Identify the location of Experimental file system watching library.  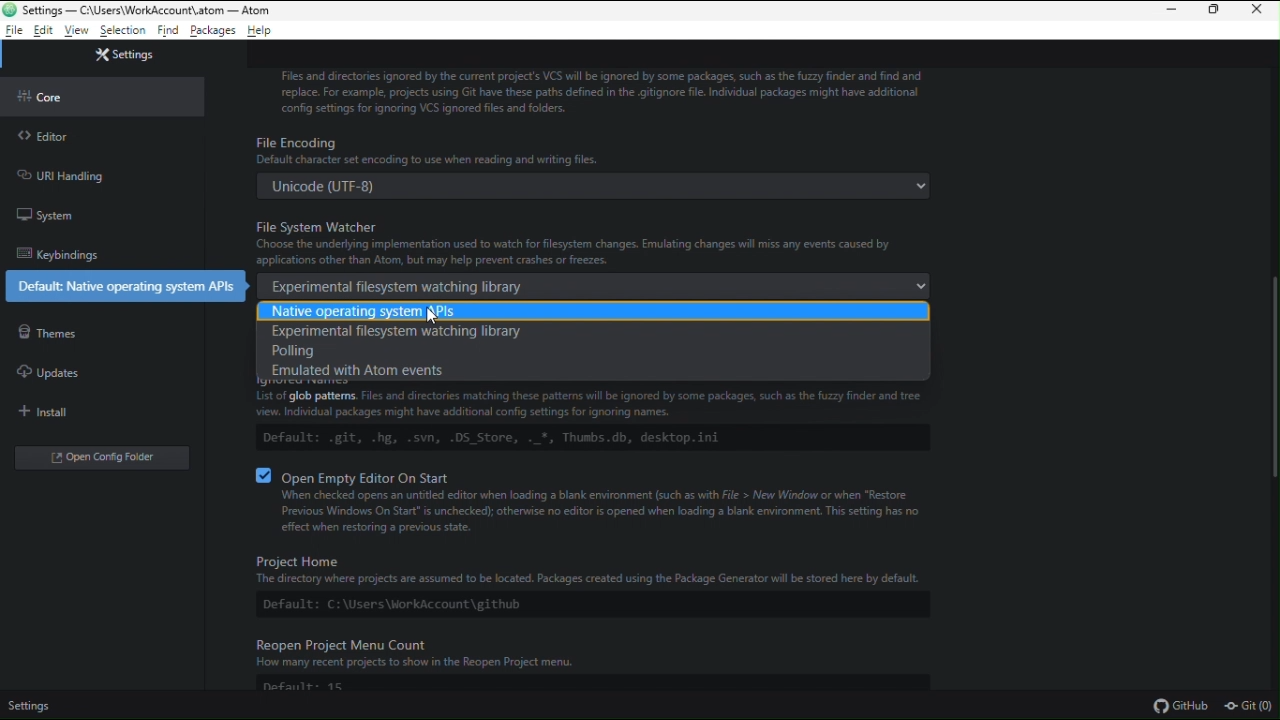
(399, 334).